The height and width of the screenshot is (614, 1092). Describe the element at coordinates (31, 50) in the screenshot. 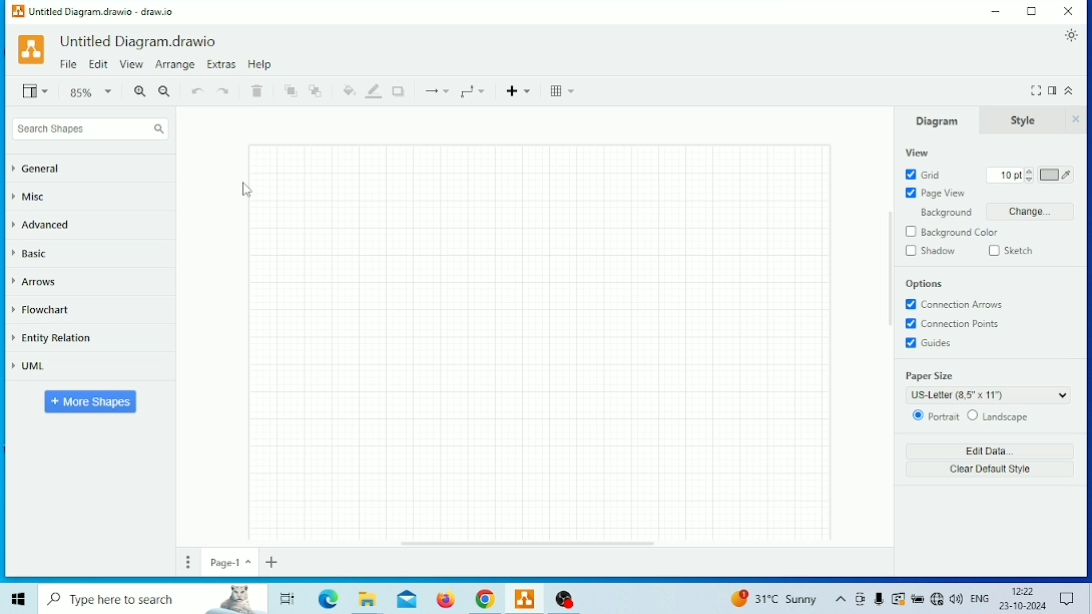

I see `Logo` at that location.